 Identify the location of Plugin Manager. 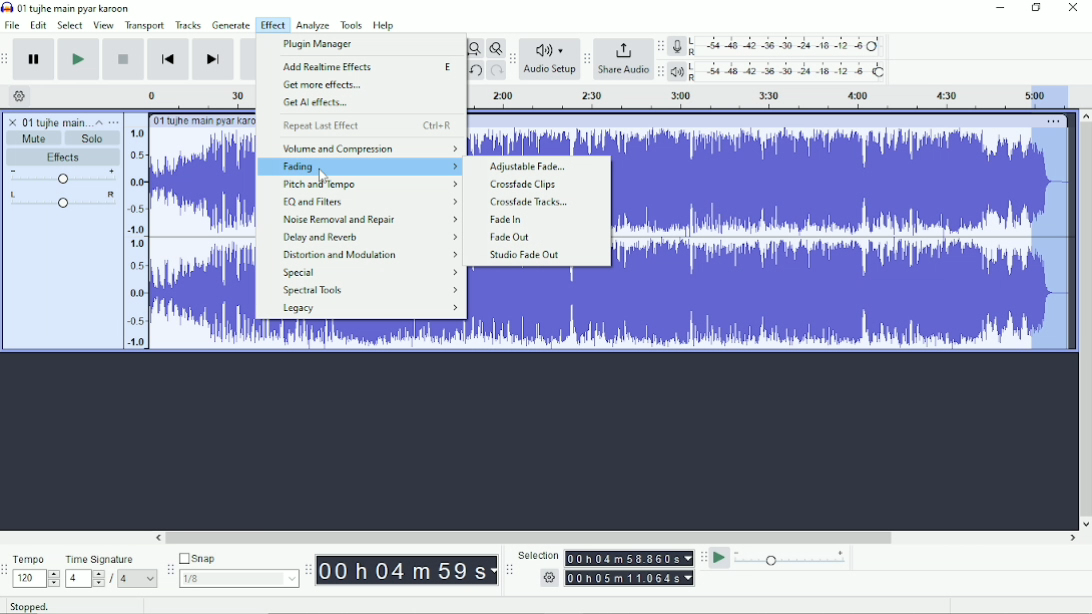
(317, 44).